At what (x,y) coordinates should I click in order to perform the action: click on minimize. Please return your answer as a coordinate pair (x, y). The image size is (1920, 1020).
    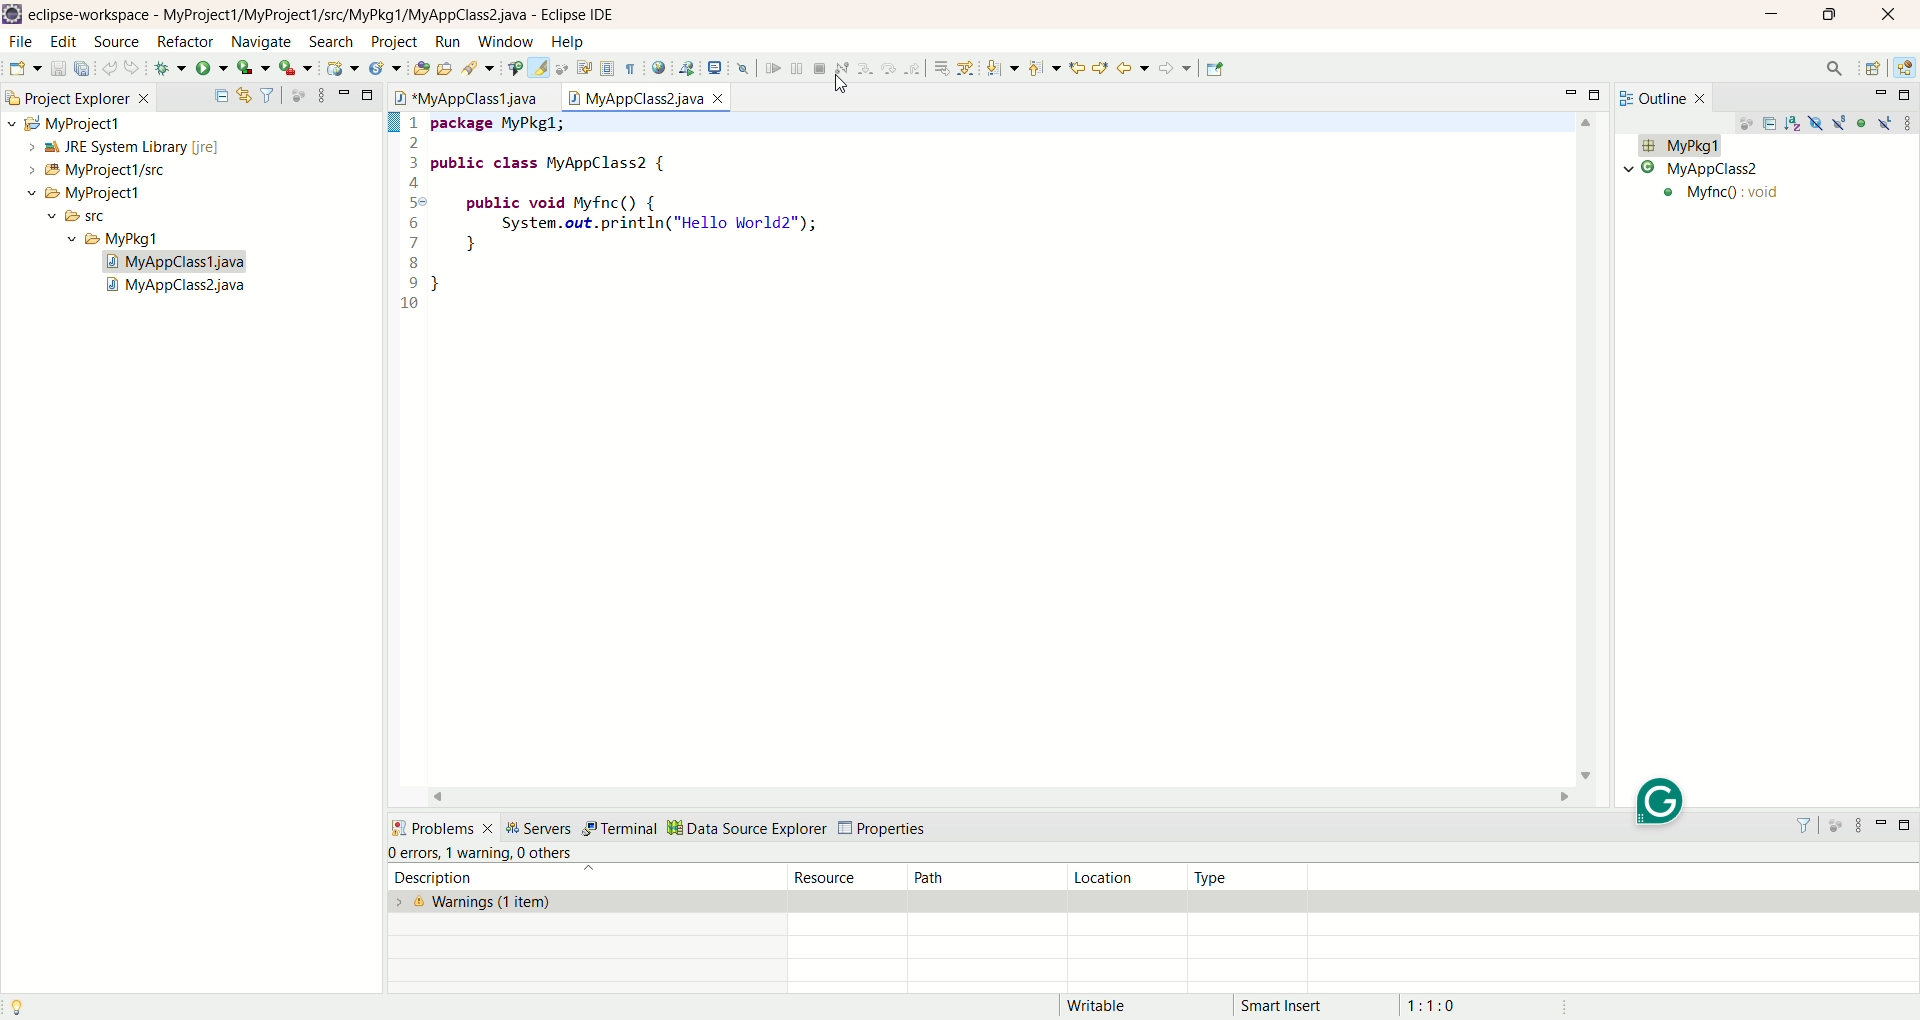
    Looking at the image, I should click on (1574, 92).